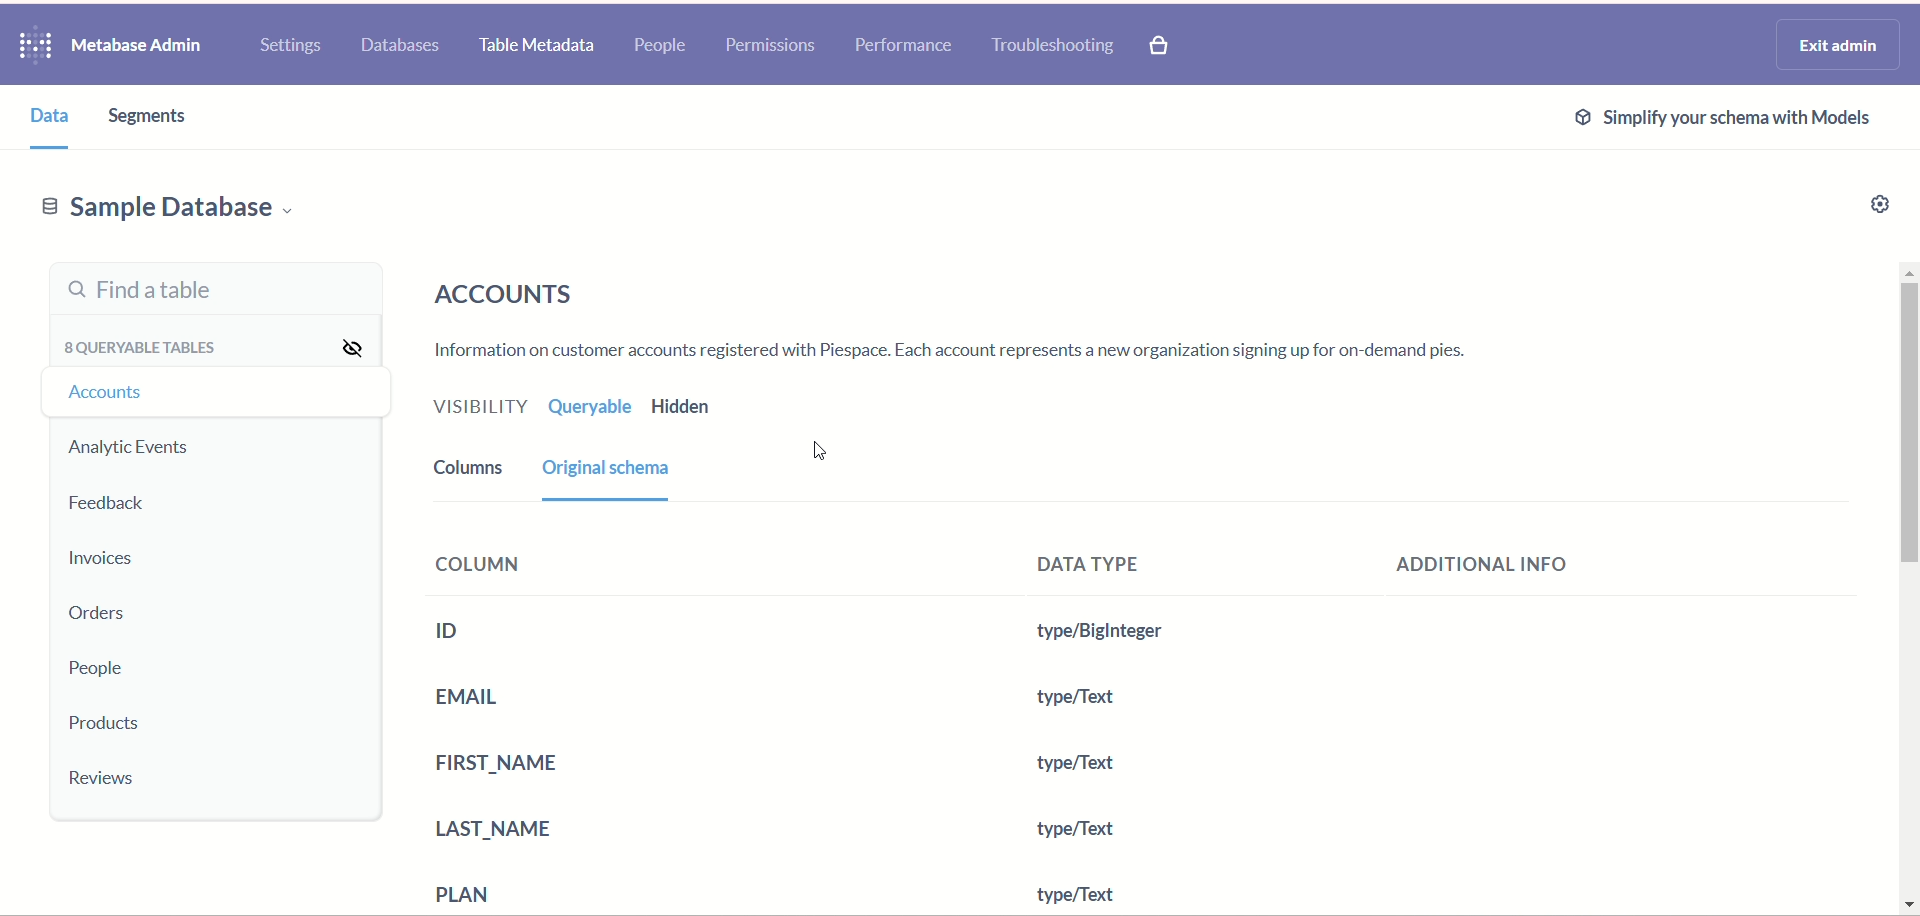 The image size is (1920, 916). I want to click on ccounts, so click(109, 395).